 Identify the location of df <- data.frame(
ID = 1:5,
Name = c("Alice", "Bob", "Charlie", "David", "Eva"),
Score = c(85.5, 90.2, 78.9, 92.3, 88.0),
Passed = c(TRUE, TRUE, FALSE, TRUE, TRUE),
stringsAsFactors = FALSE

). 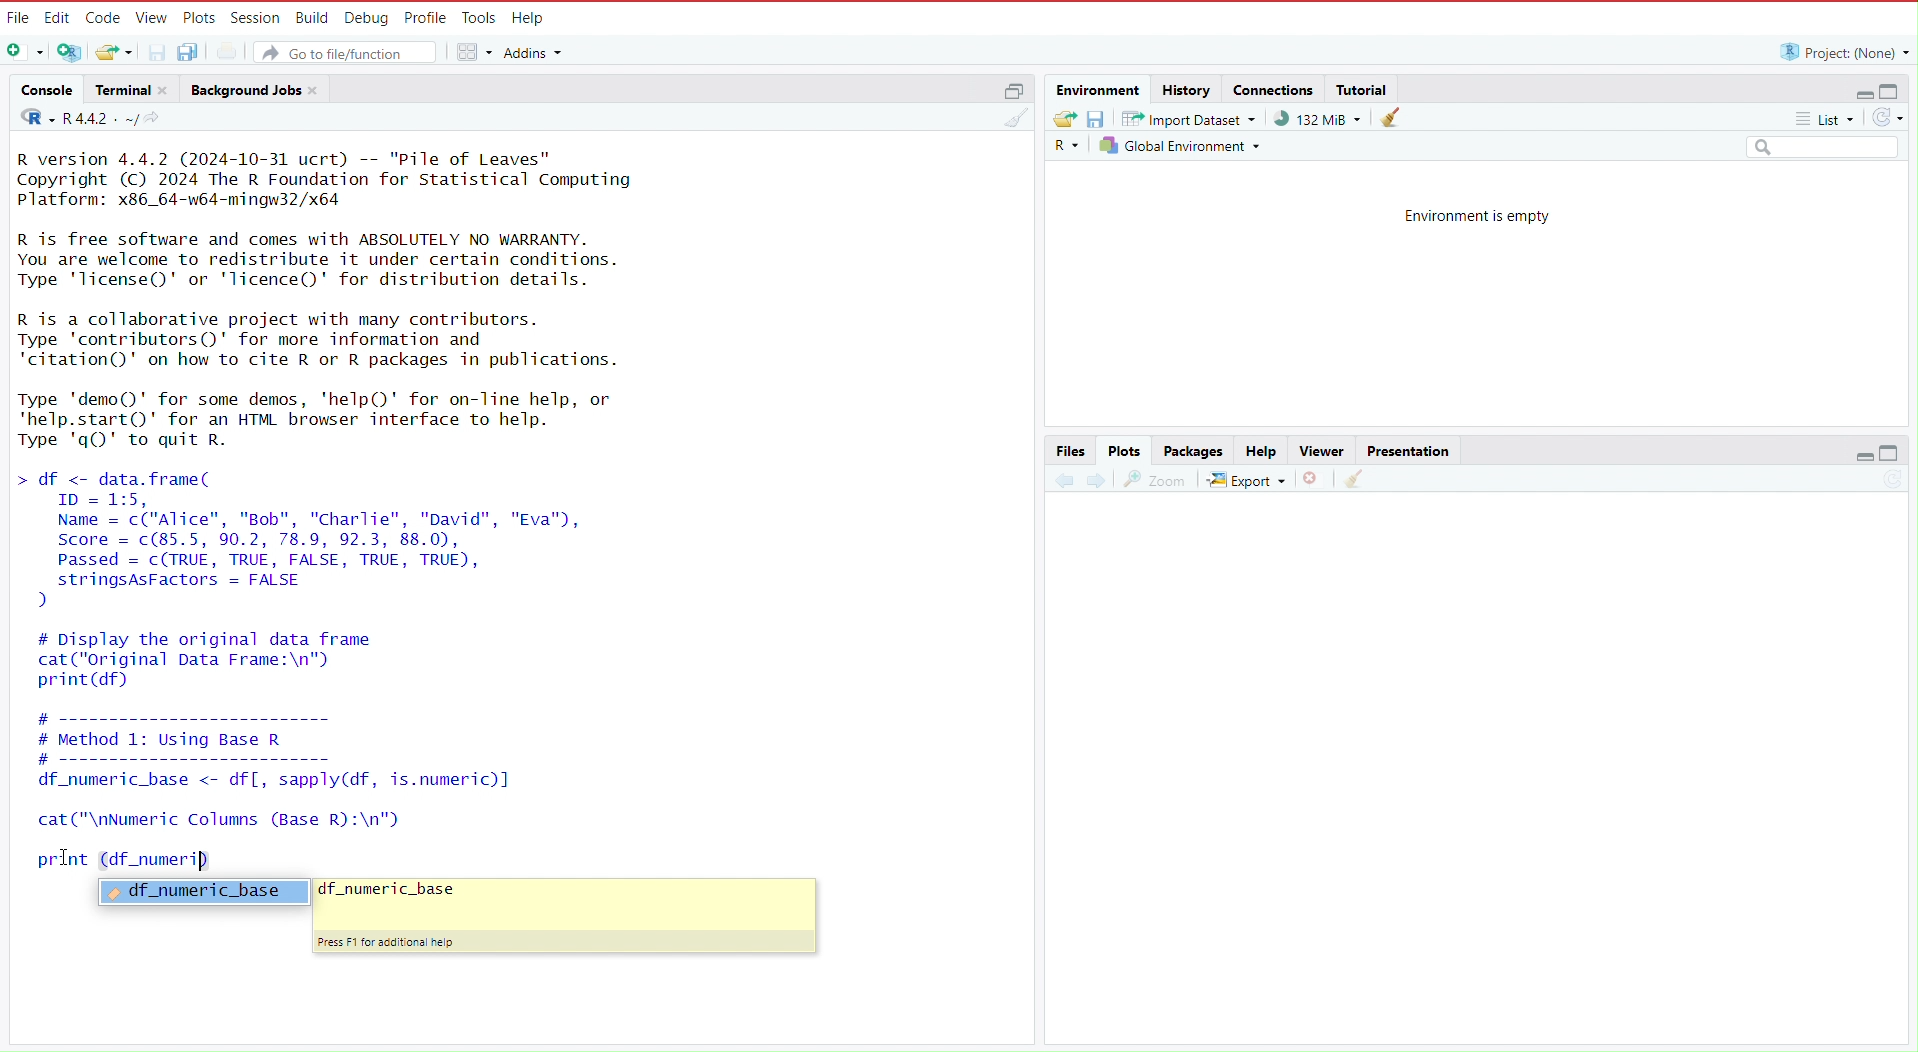
(326, 539).